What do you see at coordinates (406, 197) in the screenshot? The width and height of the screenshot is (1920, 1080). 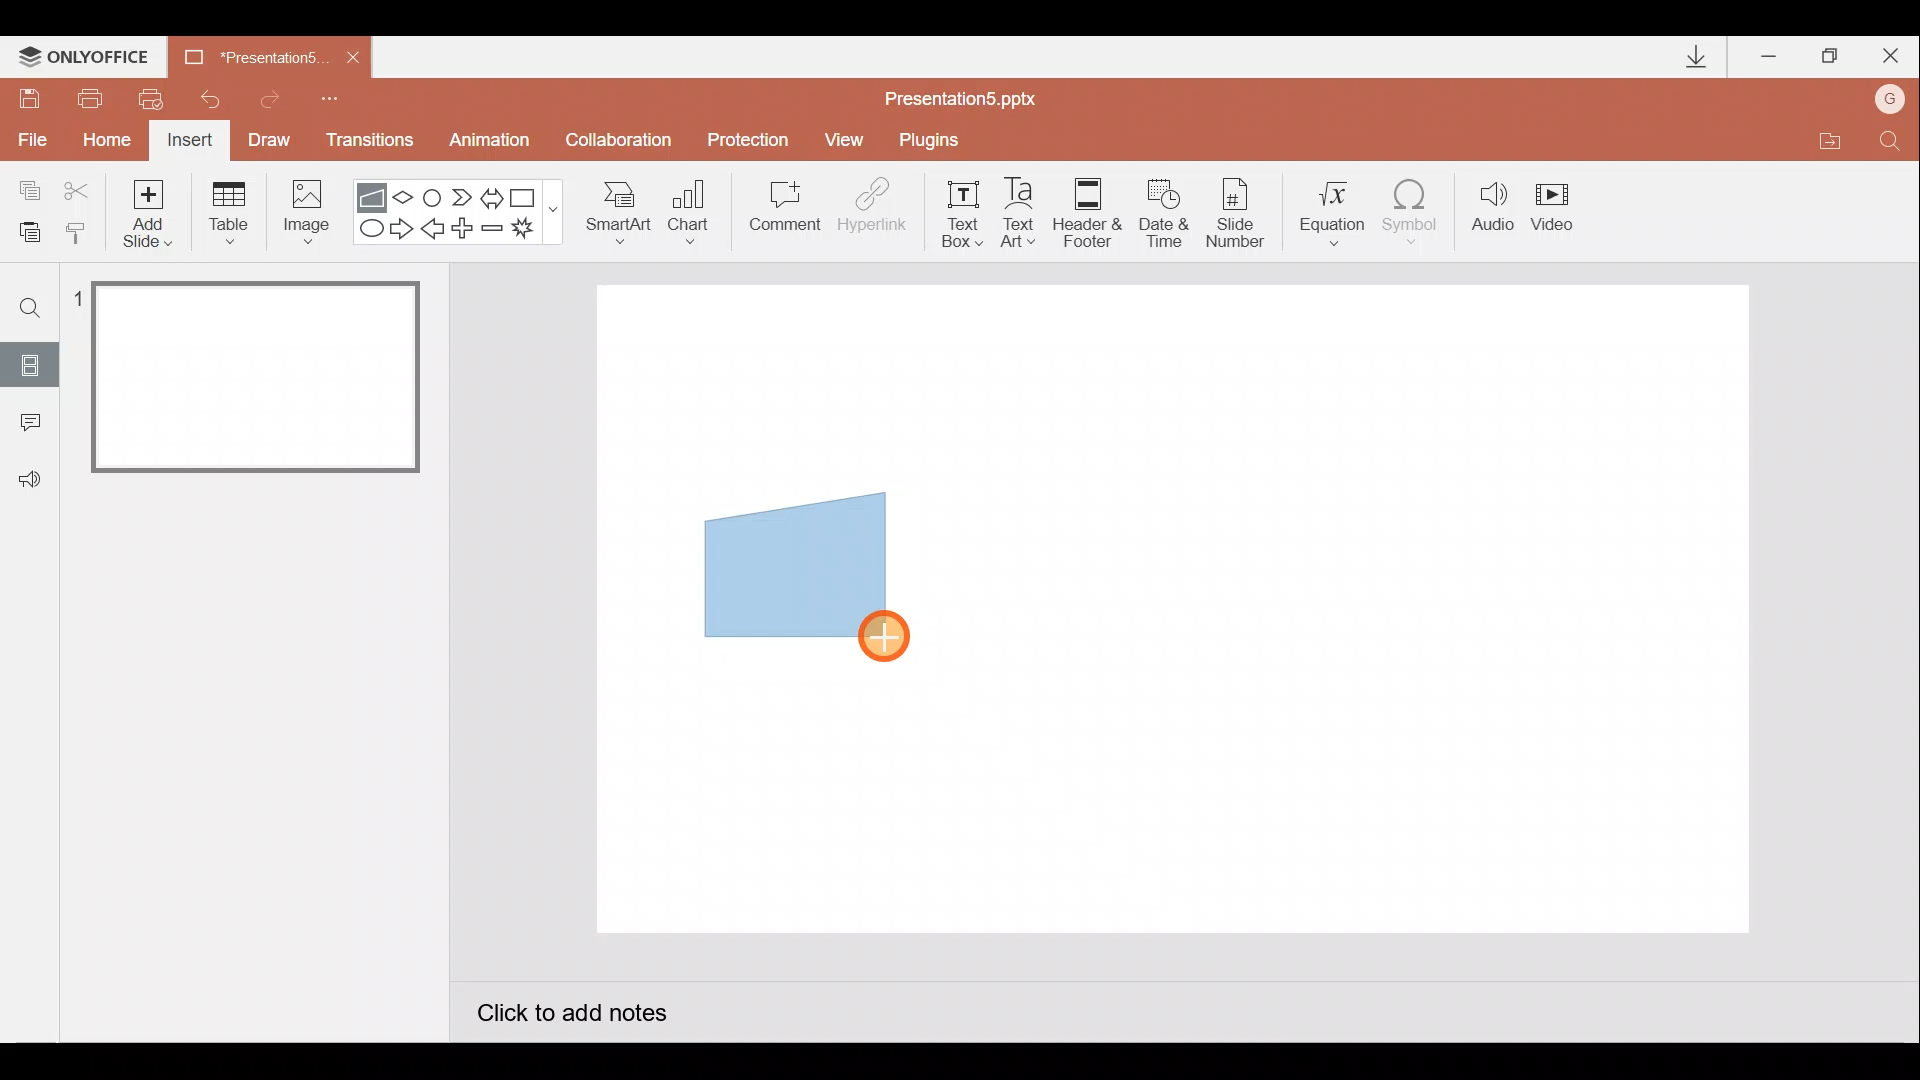 I see `Flow chart-decision` at bounding box center [406, 197].